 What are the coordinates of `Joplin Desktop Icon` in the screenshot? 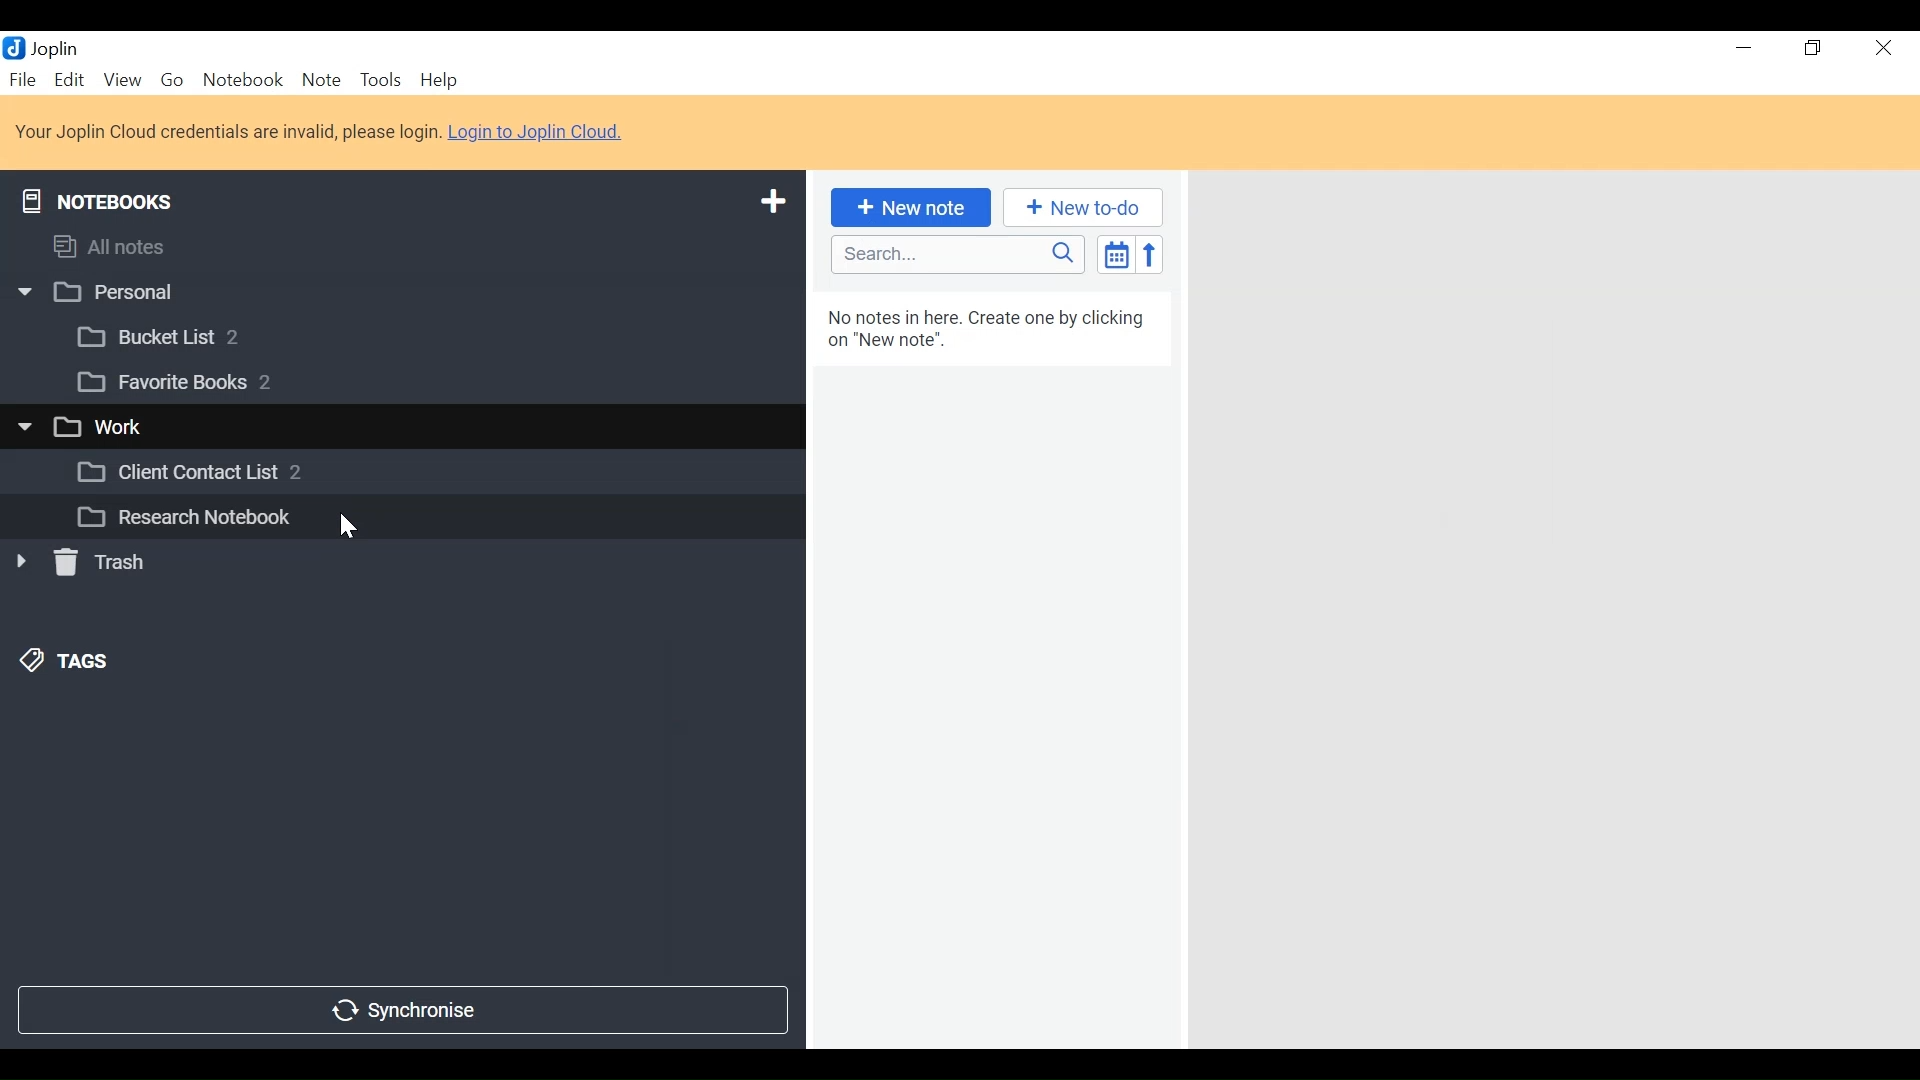 It's located at (52, 47).